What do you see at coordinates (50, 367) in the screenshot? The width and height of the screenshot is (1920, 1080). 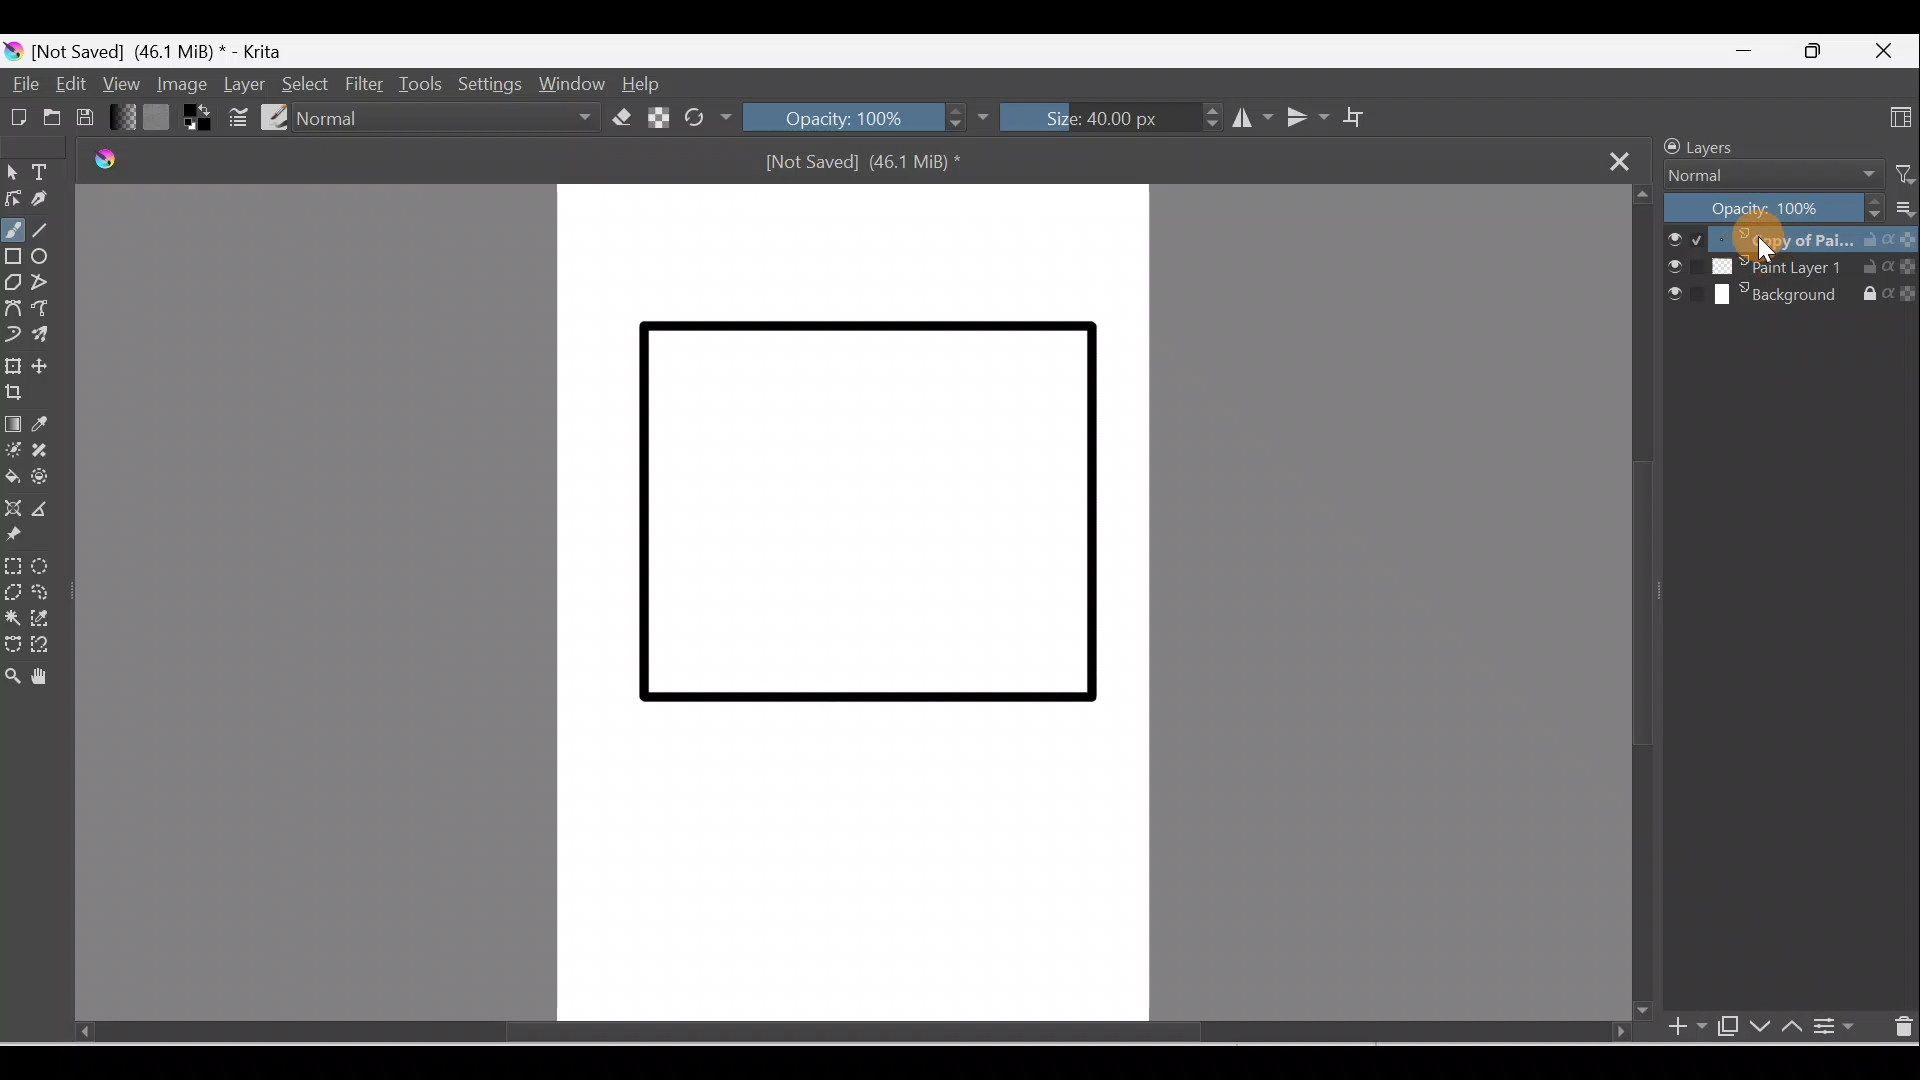 I see `Move a layer` at bounding box center [50, 367].